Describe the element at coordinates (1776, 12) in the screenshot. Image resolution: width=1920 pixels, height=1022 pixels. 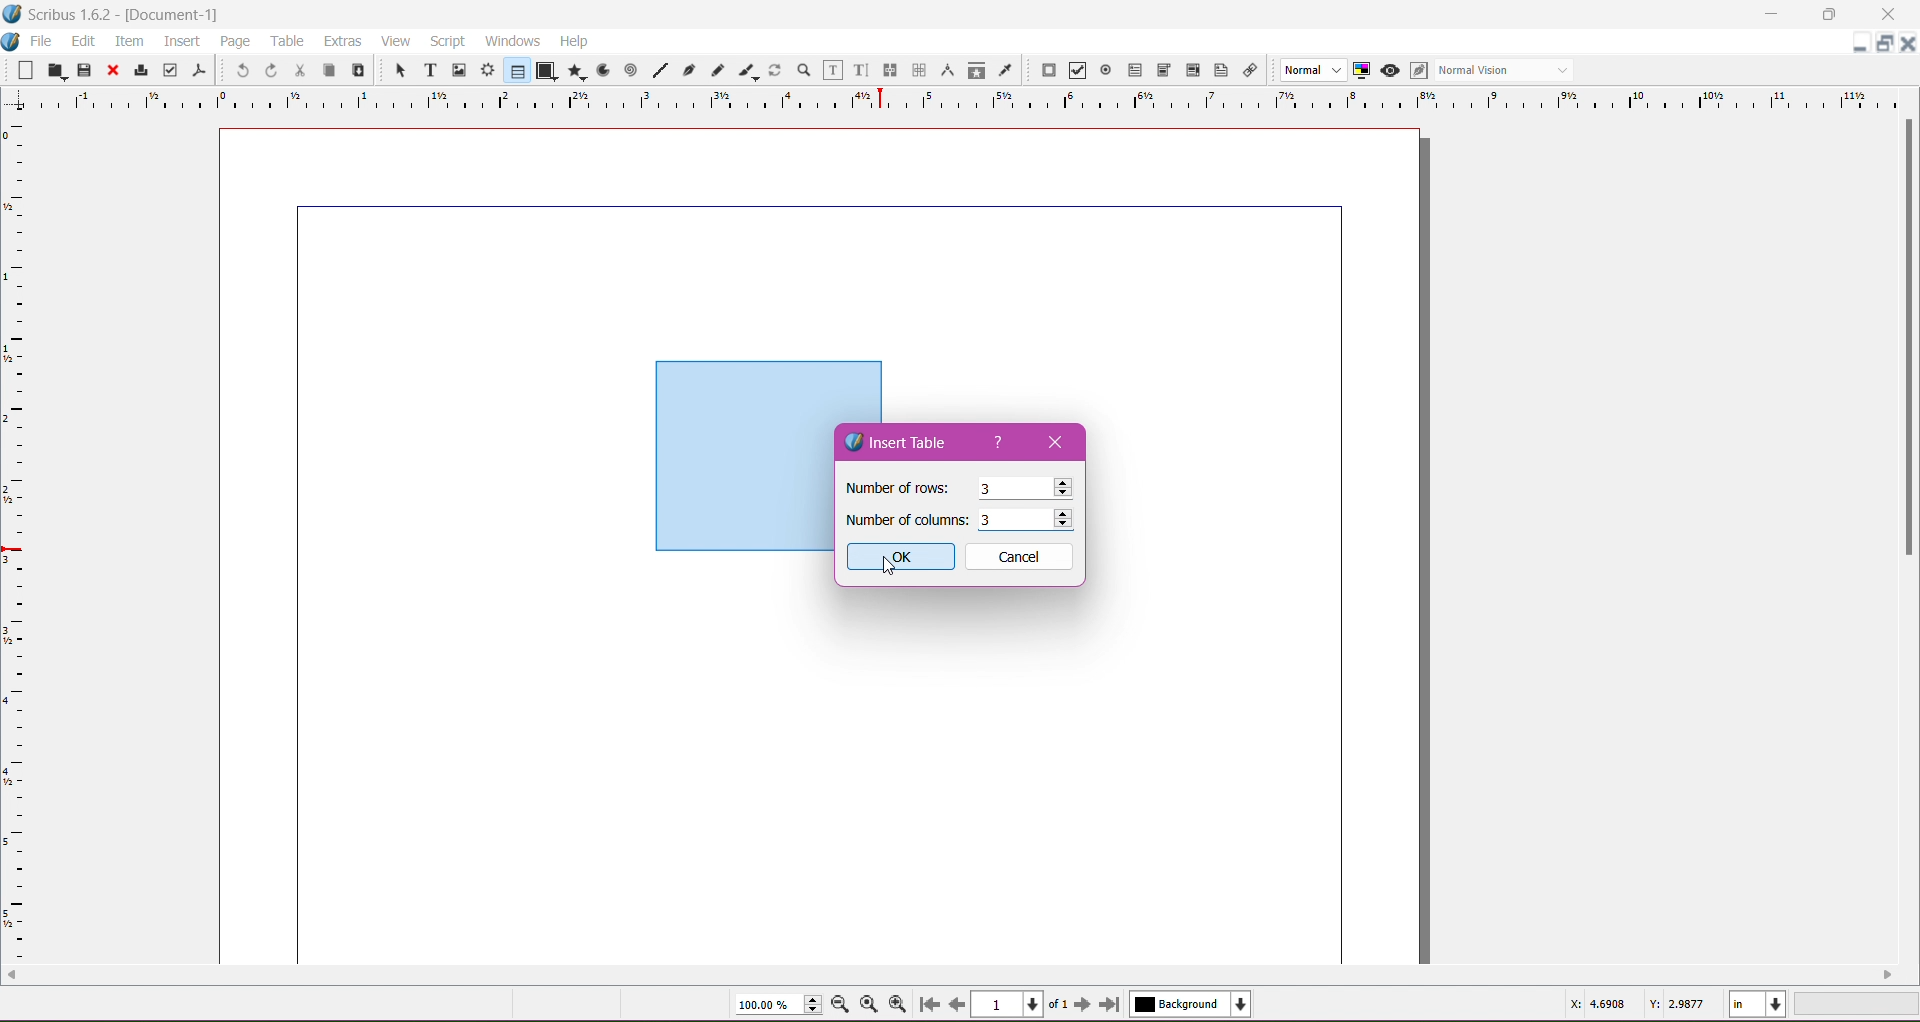
I see `Minimize` at that location.